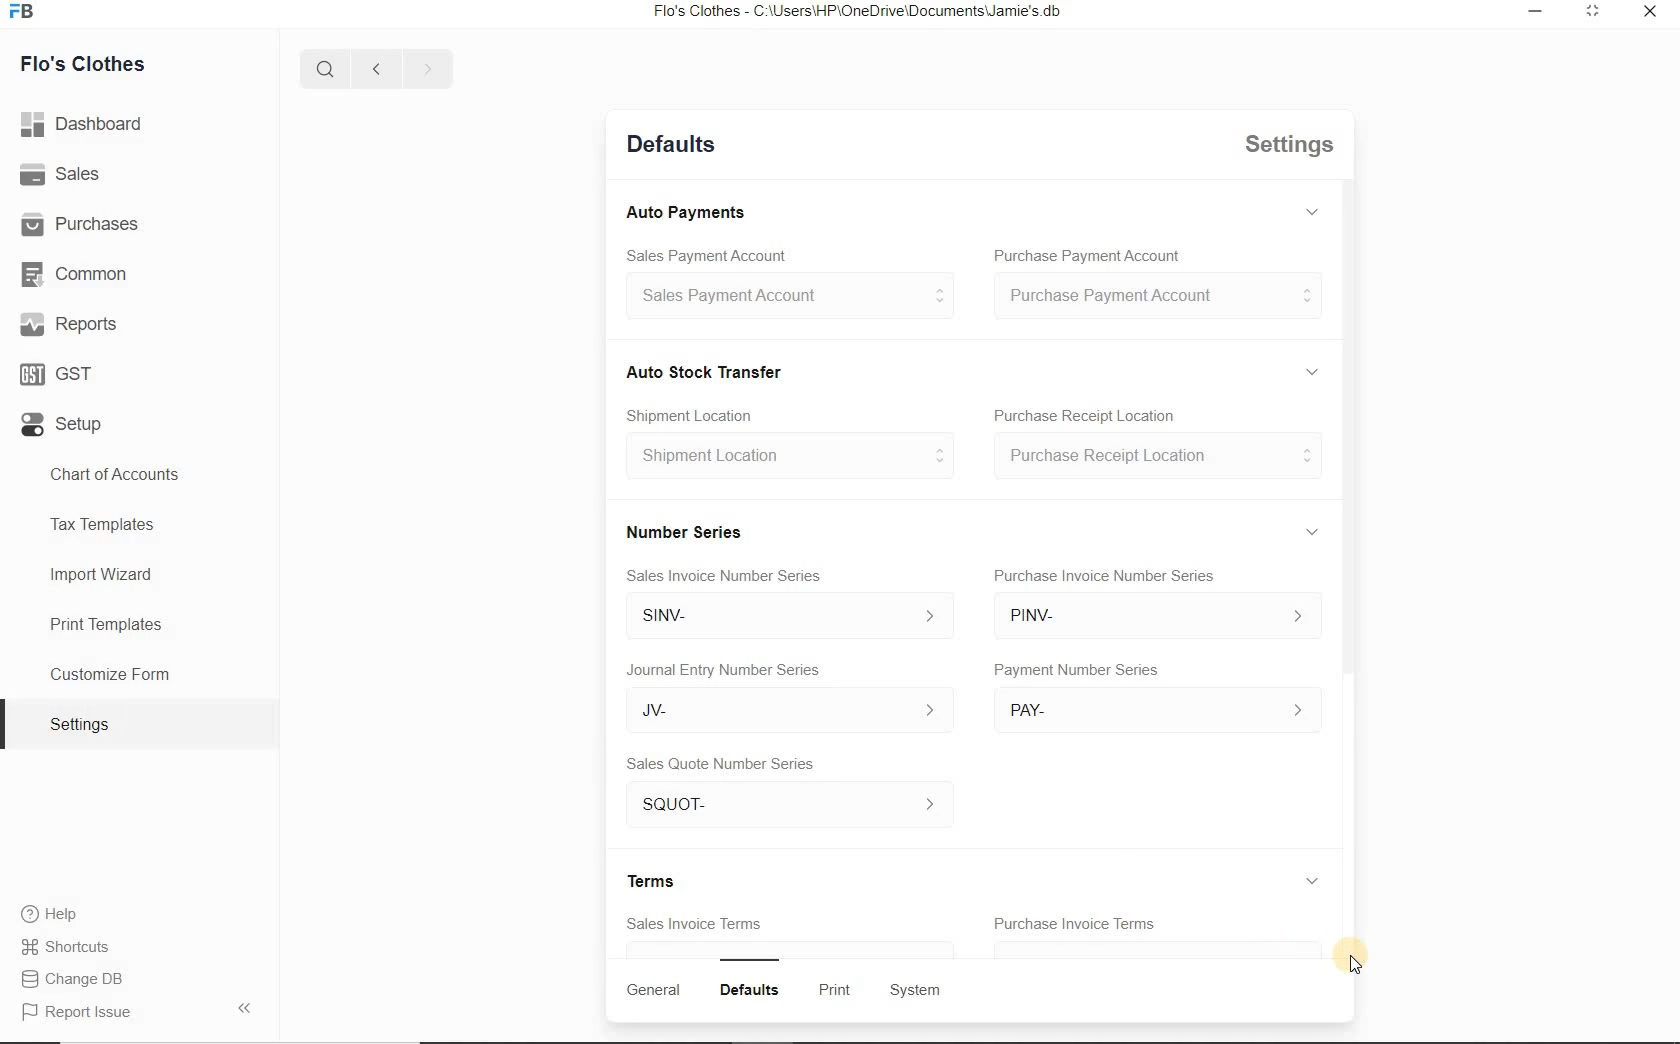 The image size is (1680, 1044). What do you see at coordinates (79, 275) in the screenshot?
I see `Common` at bounding box center [79, 275].